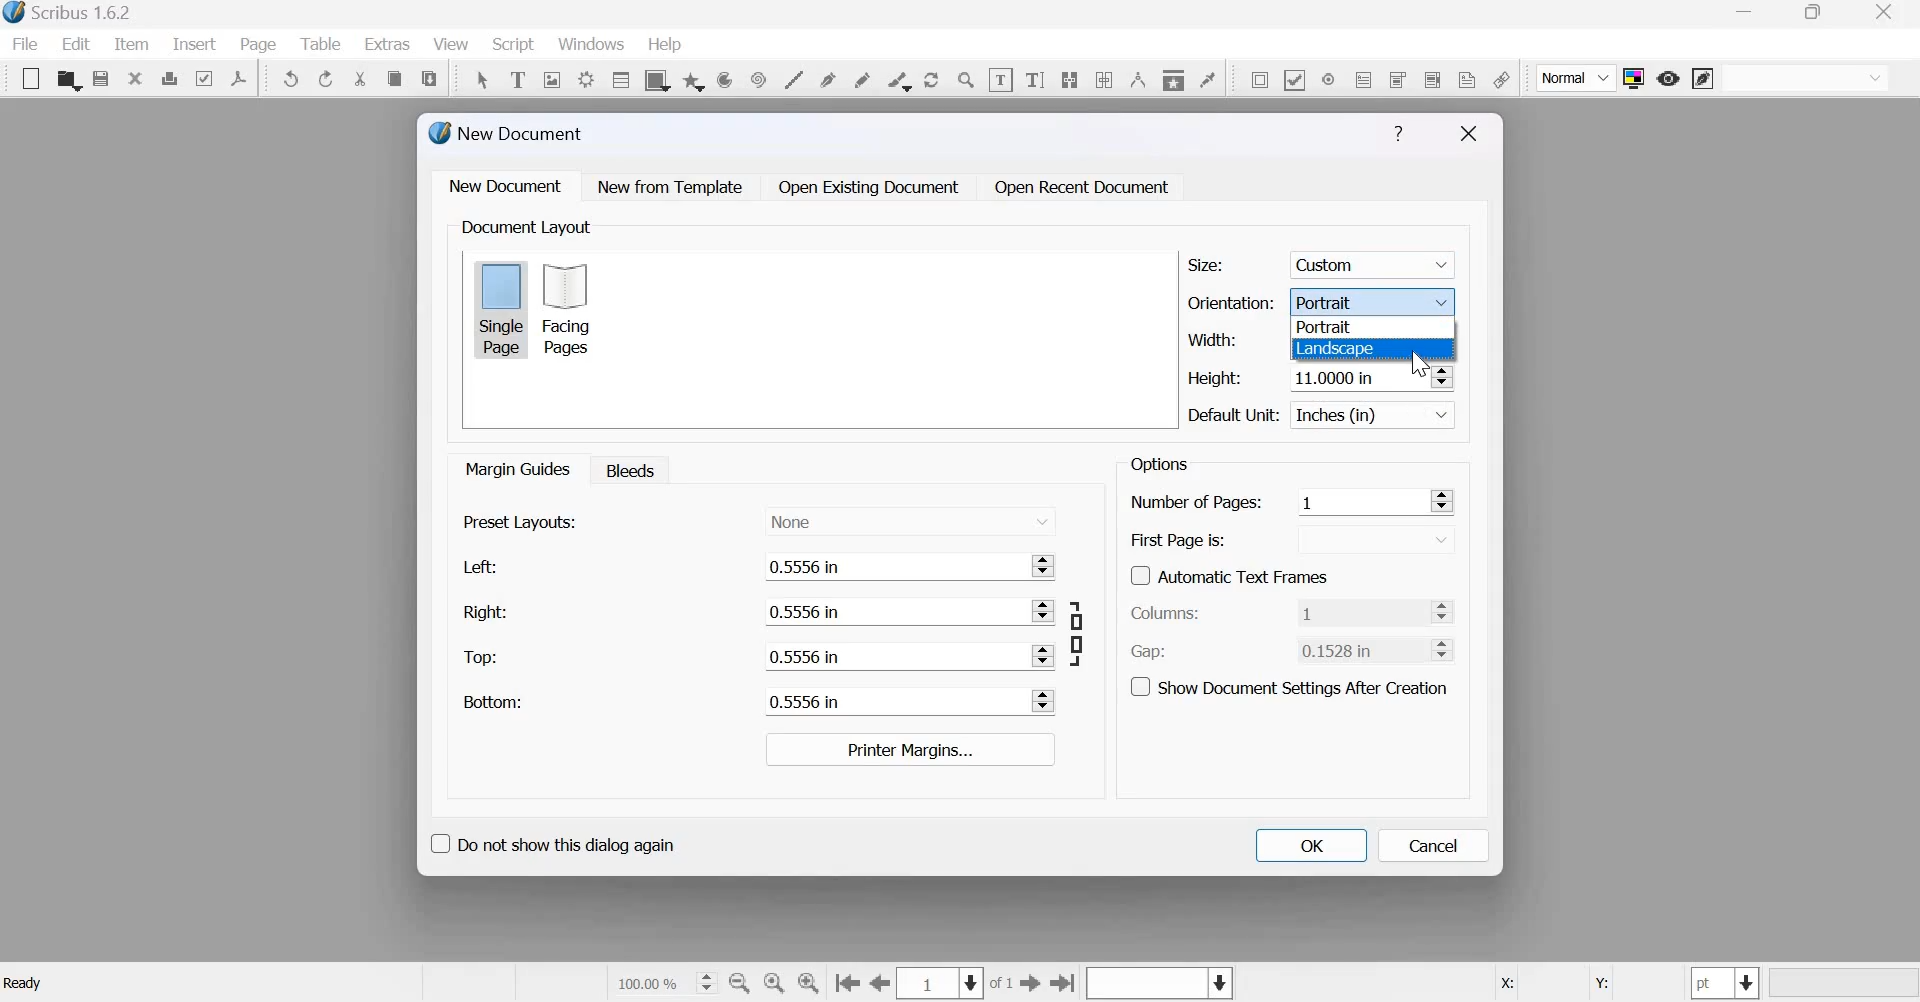  What do you see at coordinates (665, 45) in the screenshot?
I see `help` at bounding box center [665, 45].